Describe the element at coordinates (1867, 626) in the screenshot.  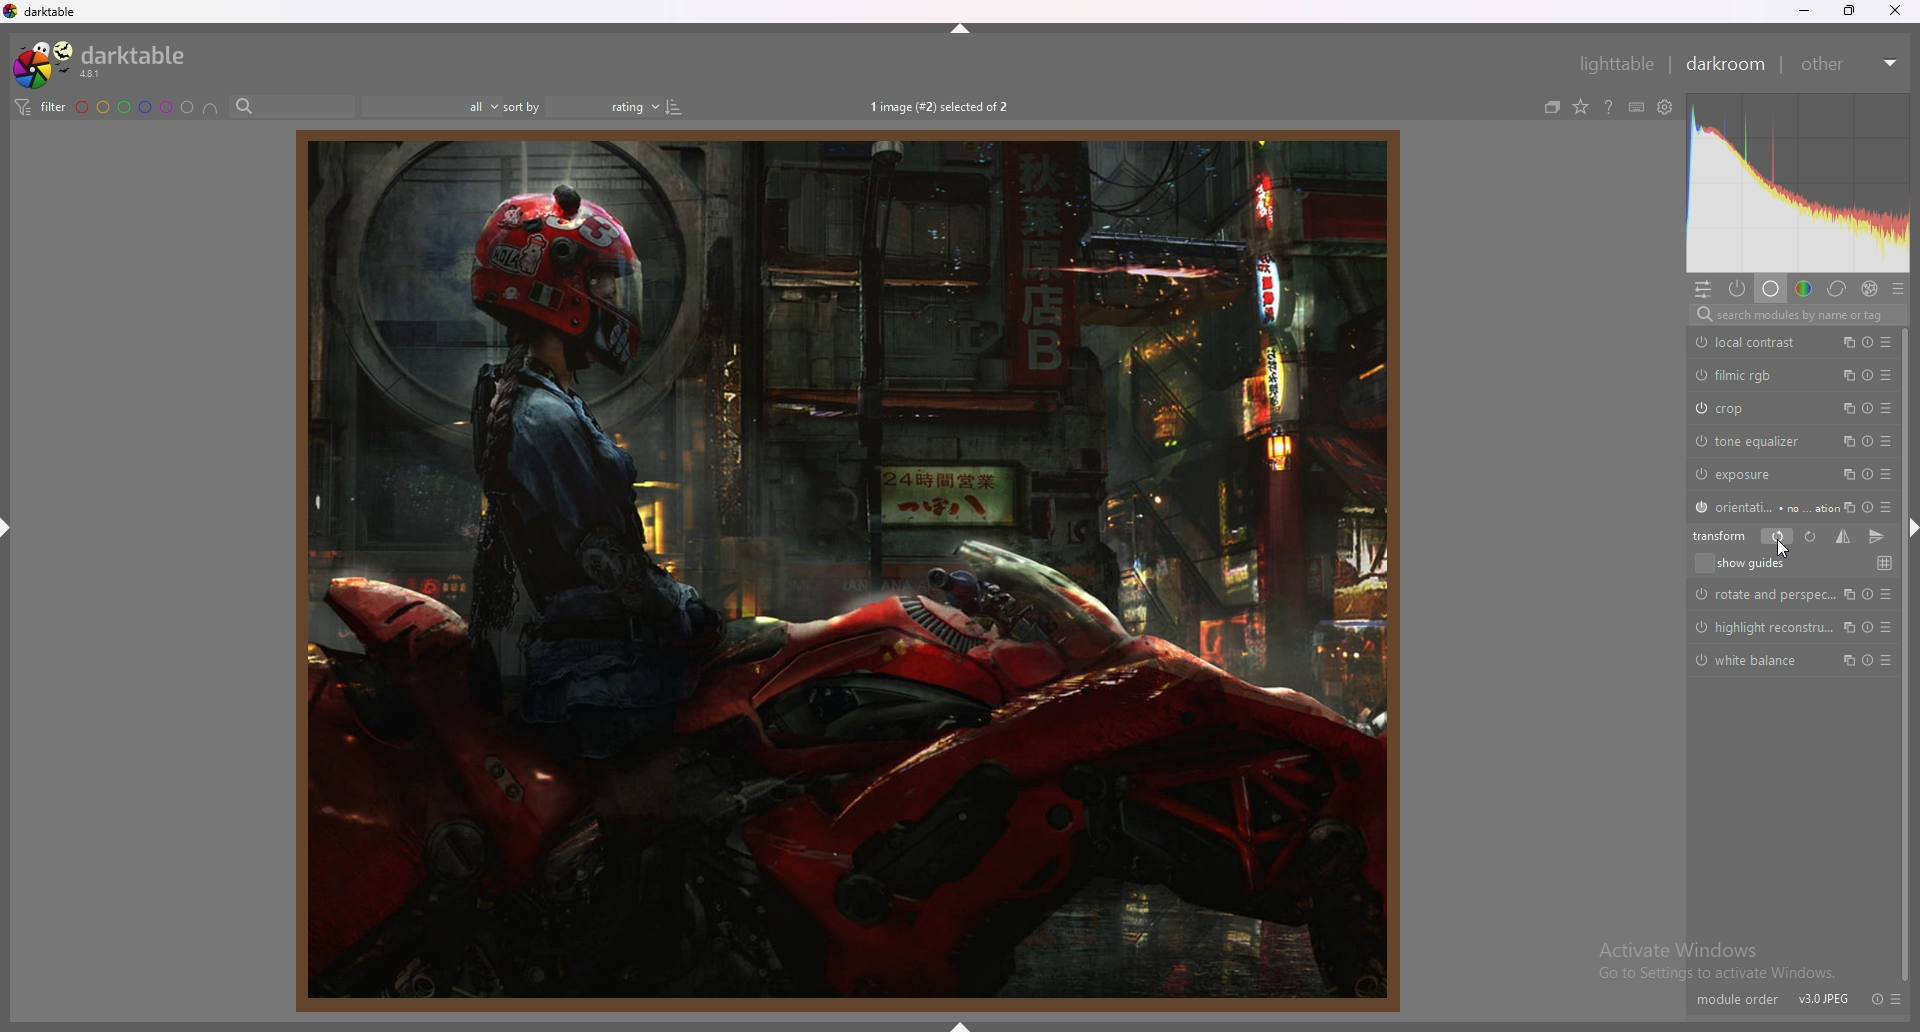
I see `reset` at that location.